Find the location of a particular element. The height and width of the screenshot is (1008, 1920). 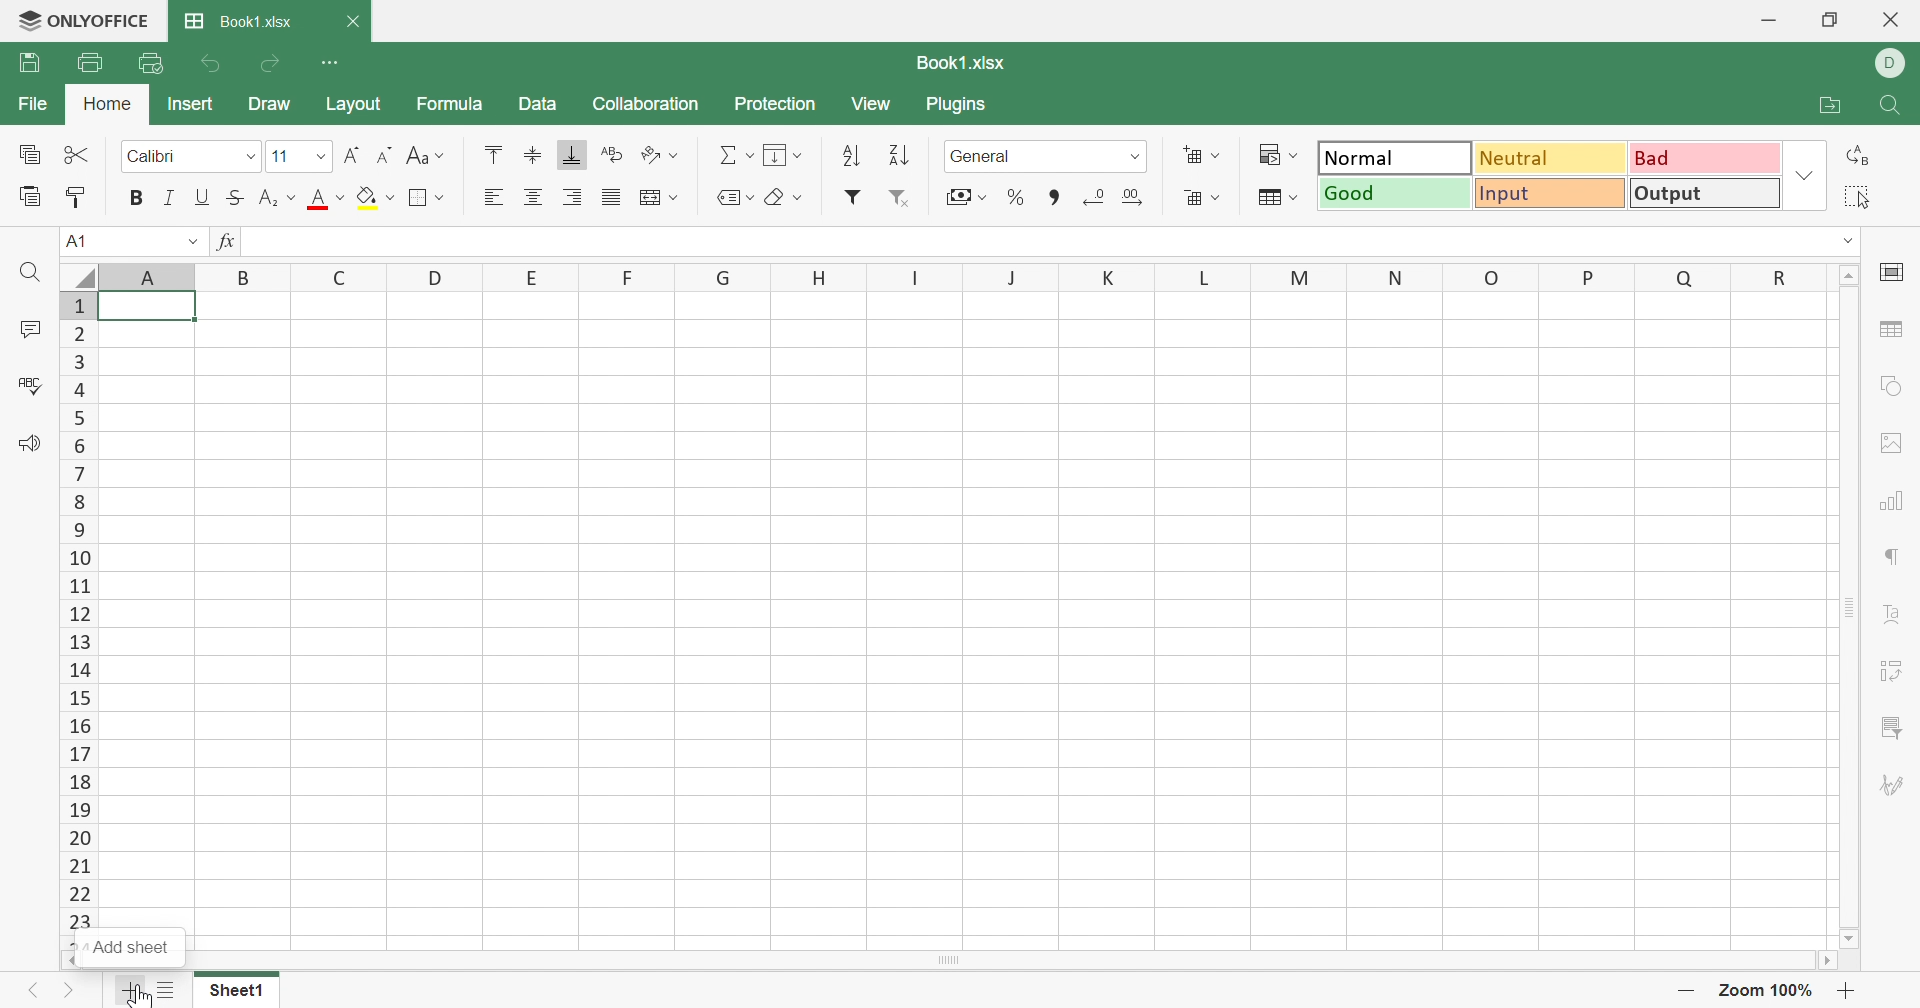

Close is located at coordinates (357, 24).